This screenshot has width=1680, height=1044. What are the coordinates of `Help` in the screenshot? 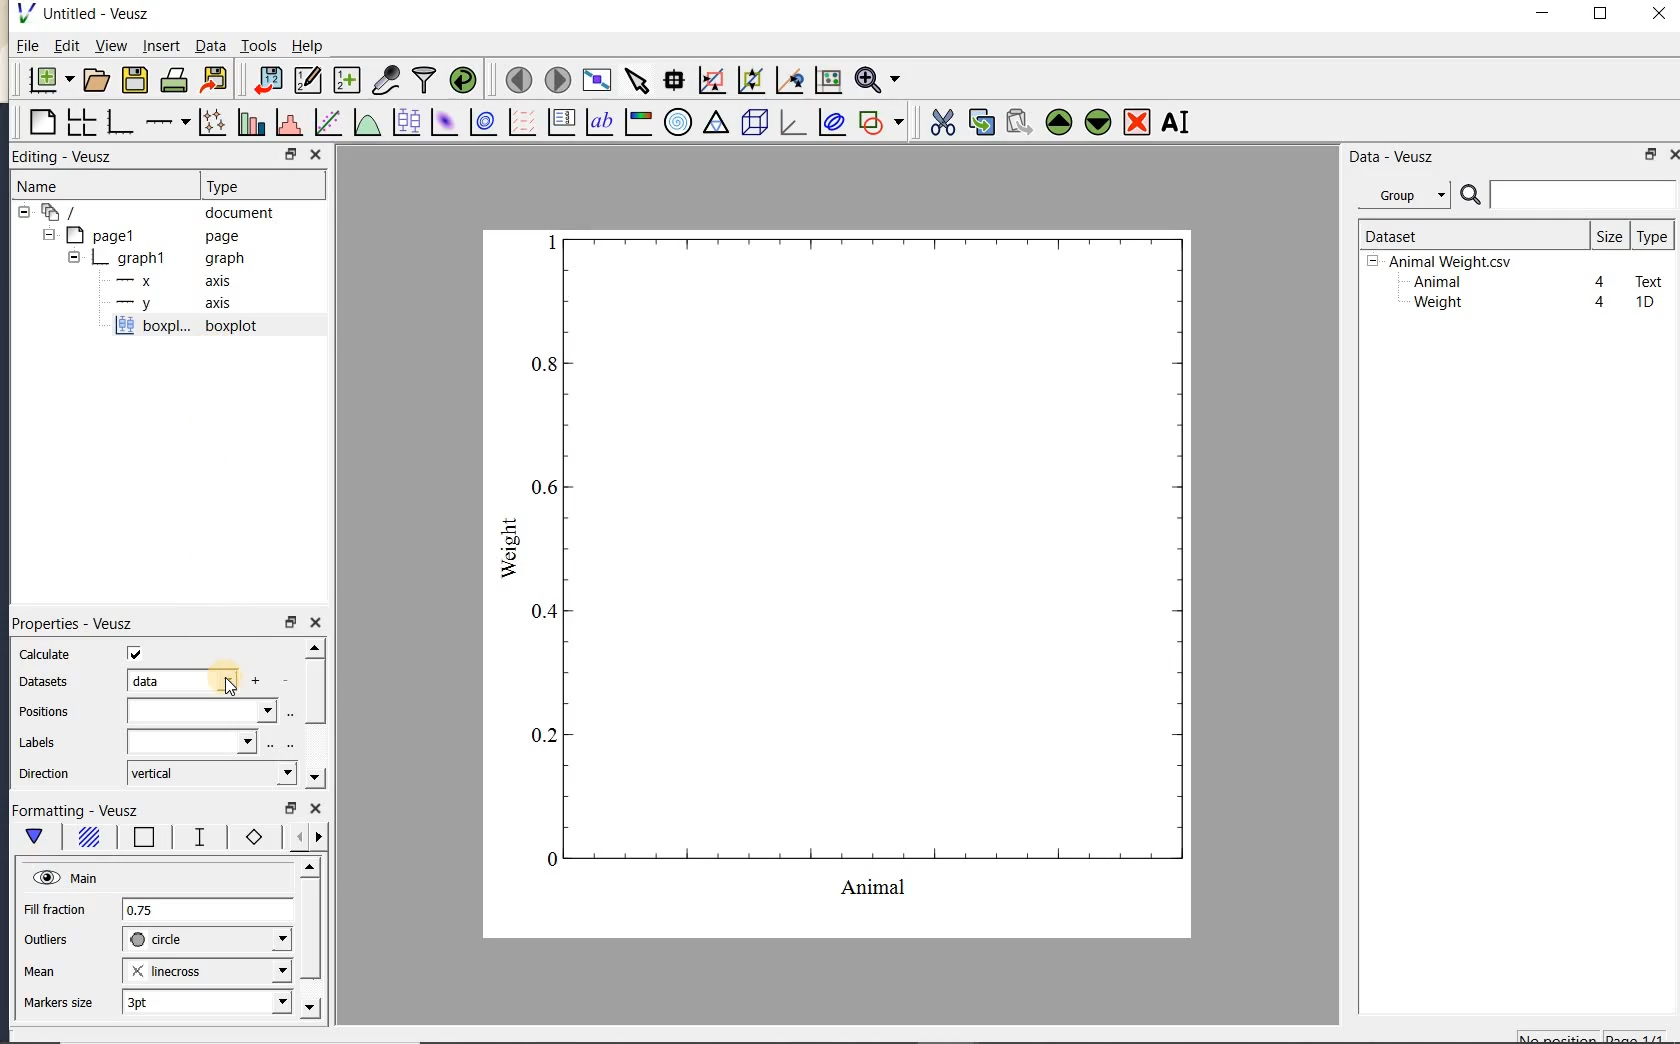 It's located at (307, 46).